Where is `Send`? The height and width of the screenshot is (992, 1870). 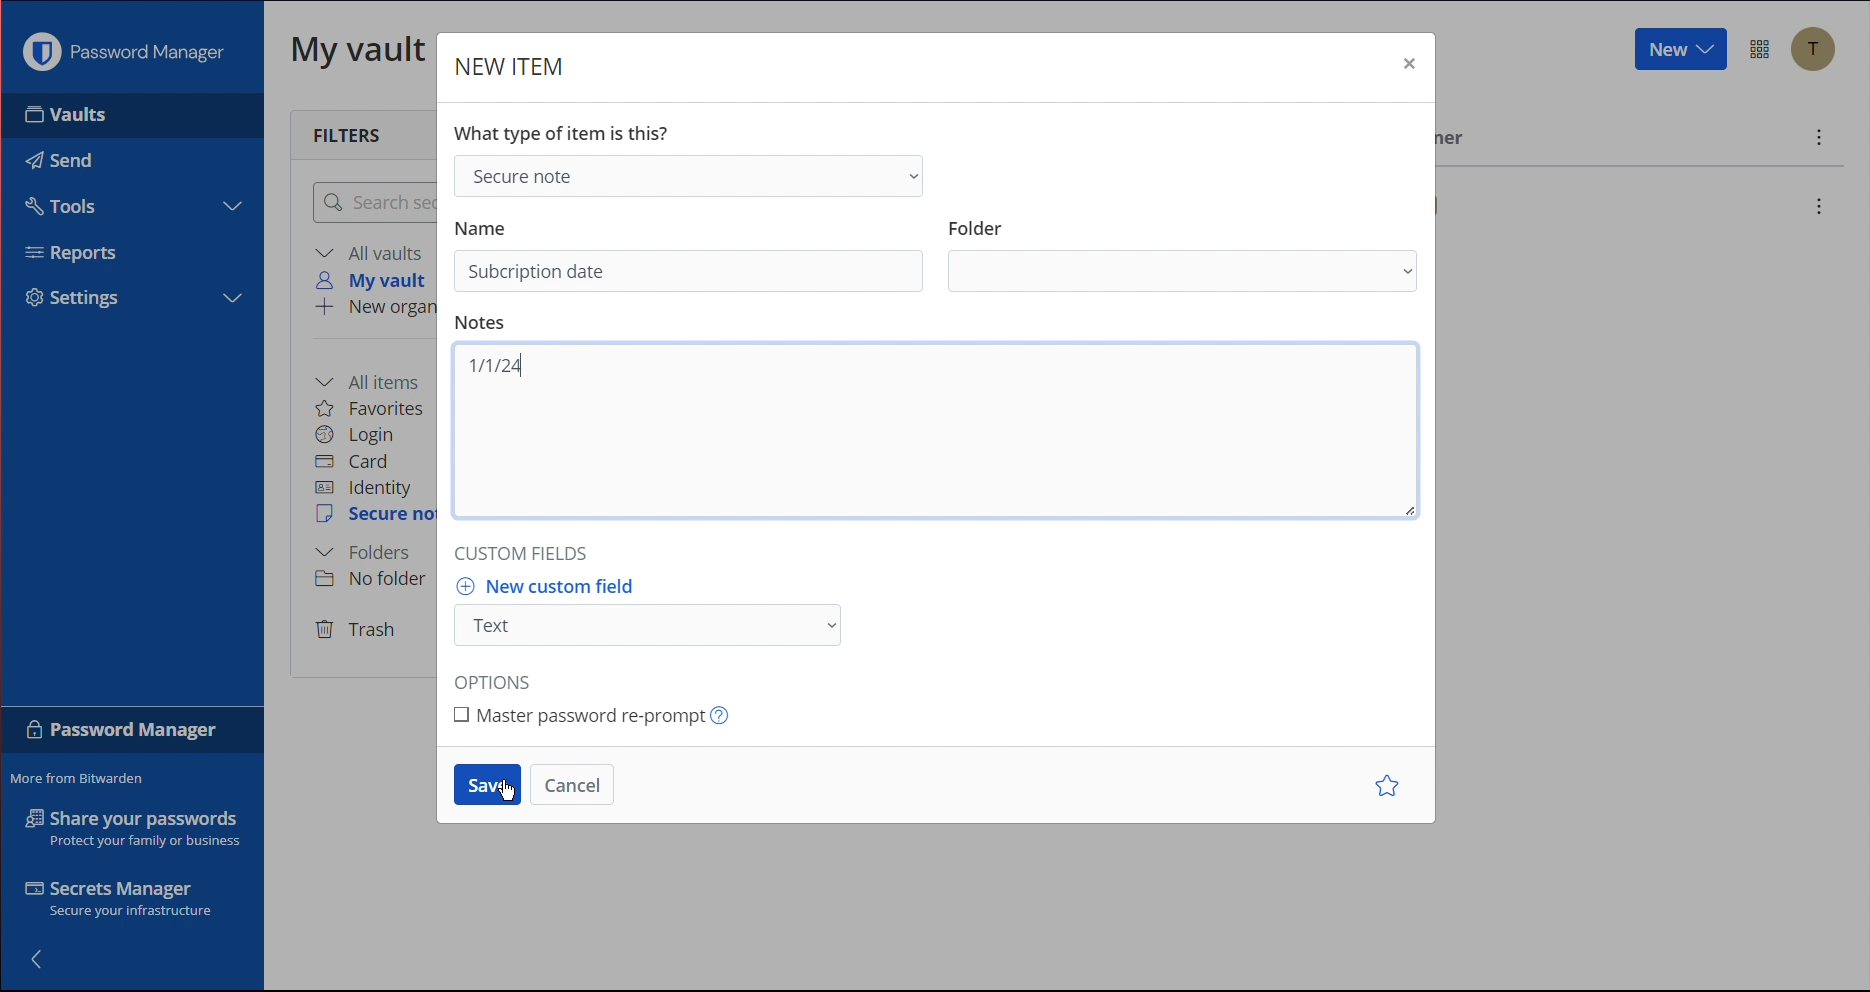 Send is located at coordinates (55, 155).